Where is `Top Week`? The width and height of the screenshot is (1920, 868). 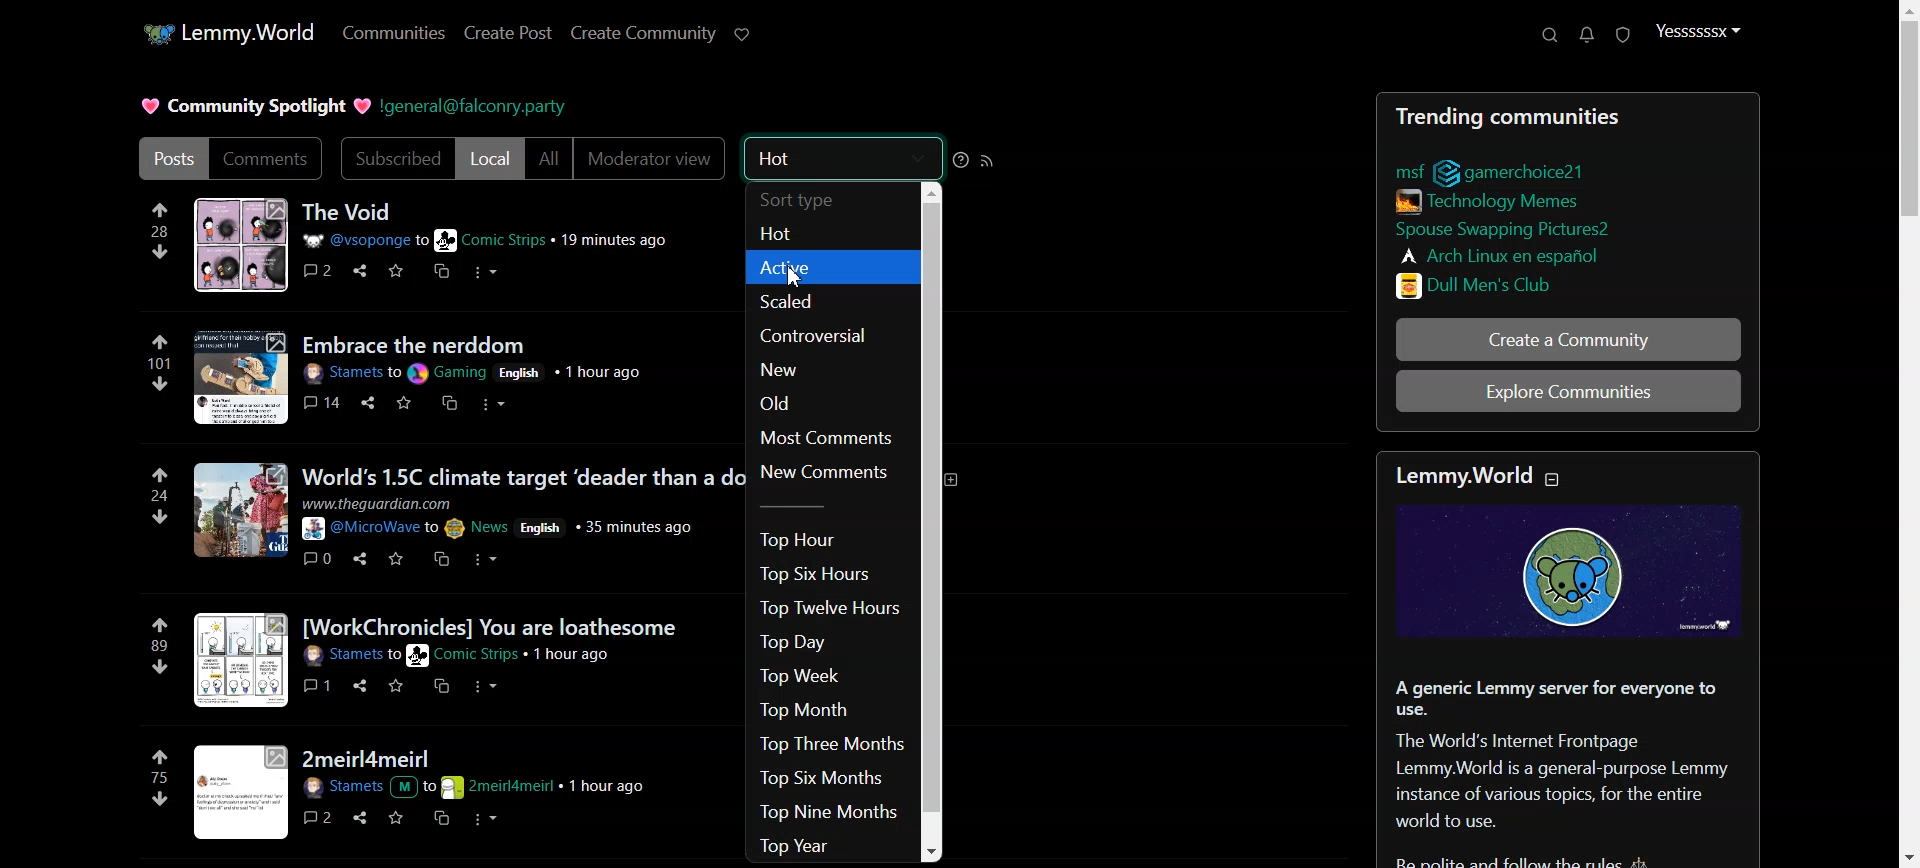 Top Week is located at coordinates (824, 675).